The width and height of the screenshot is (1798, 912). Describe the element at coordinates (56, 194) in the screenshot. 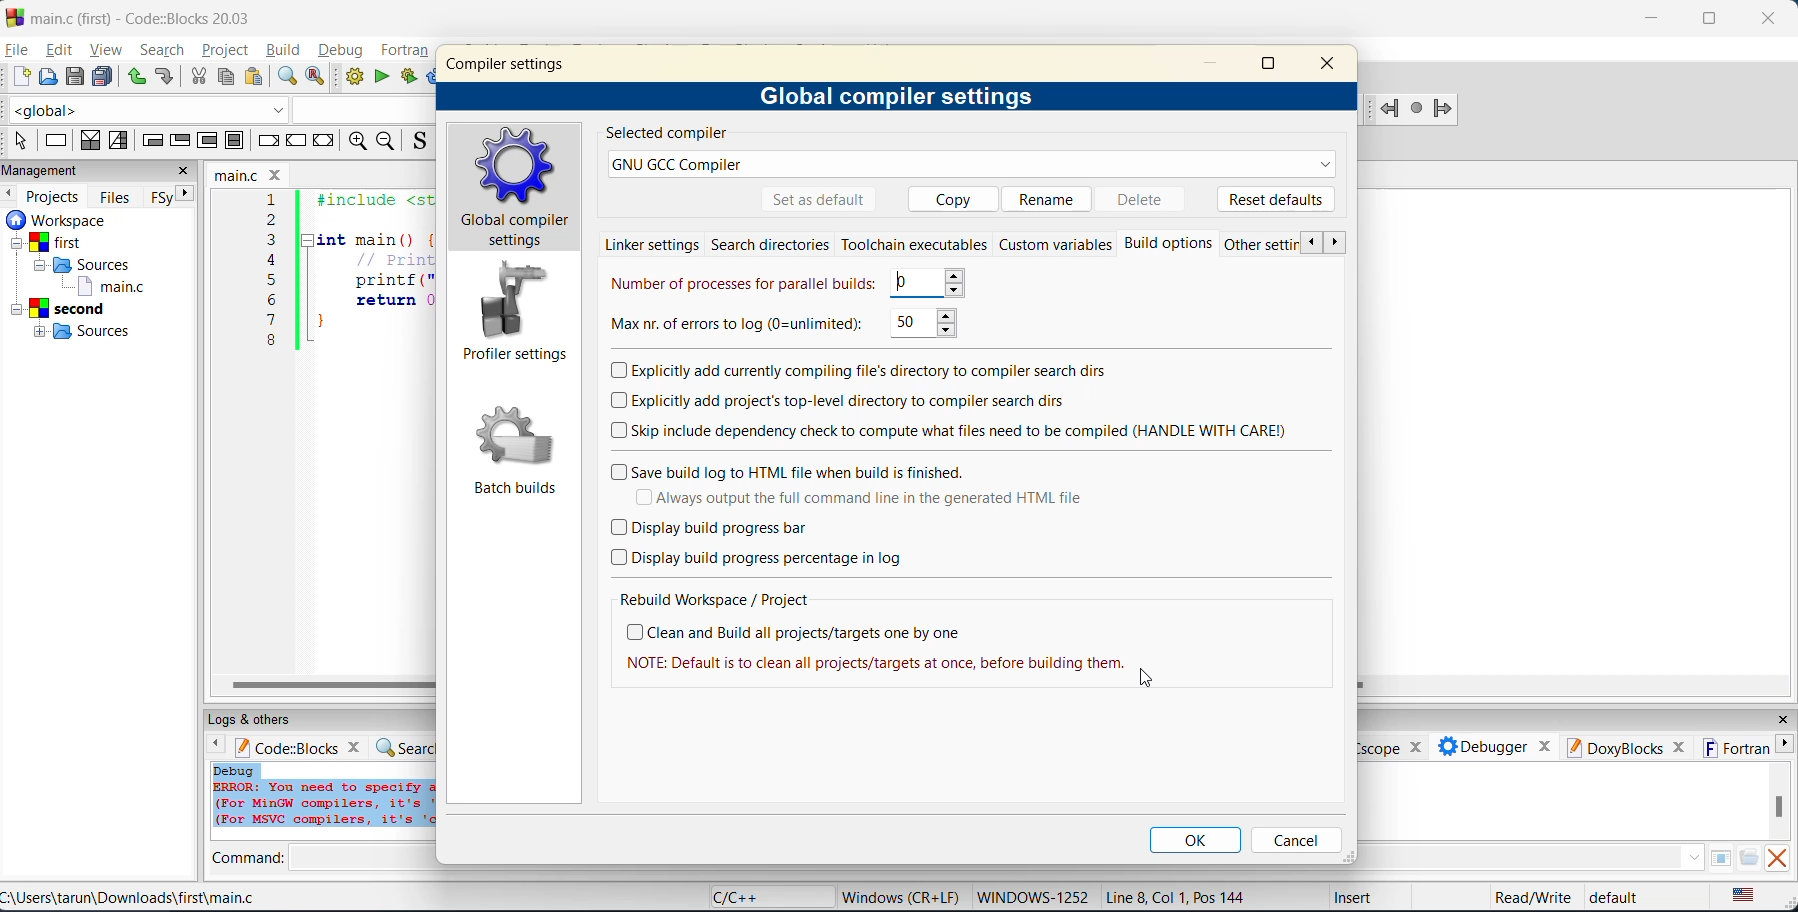

I see `projects` at that location.